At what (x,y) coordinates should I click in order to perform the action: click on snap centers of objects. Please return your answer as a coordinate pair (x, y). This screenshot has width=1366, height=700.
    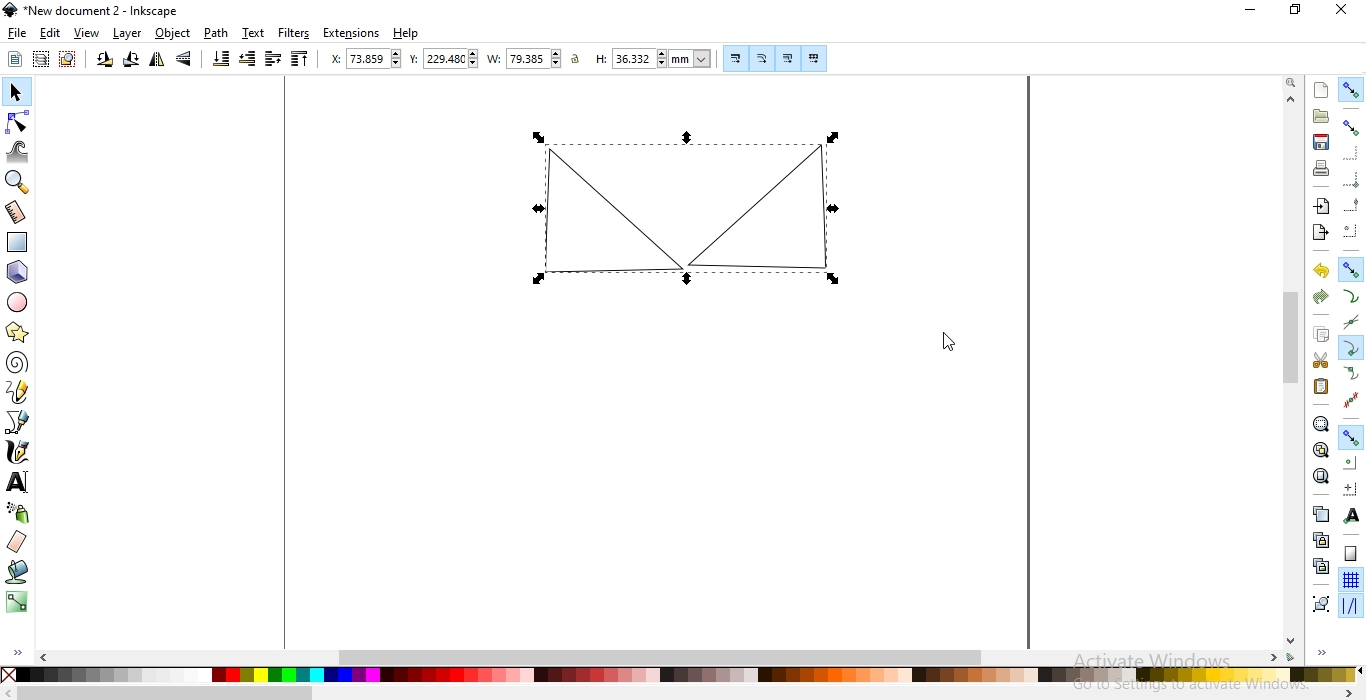
    Looking at the image, I should click on (1351, 462).